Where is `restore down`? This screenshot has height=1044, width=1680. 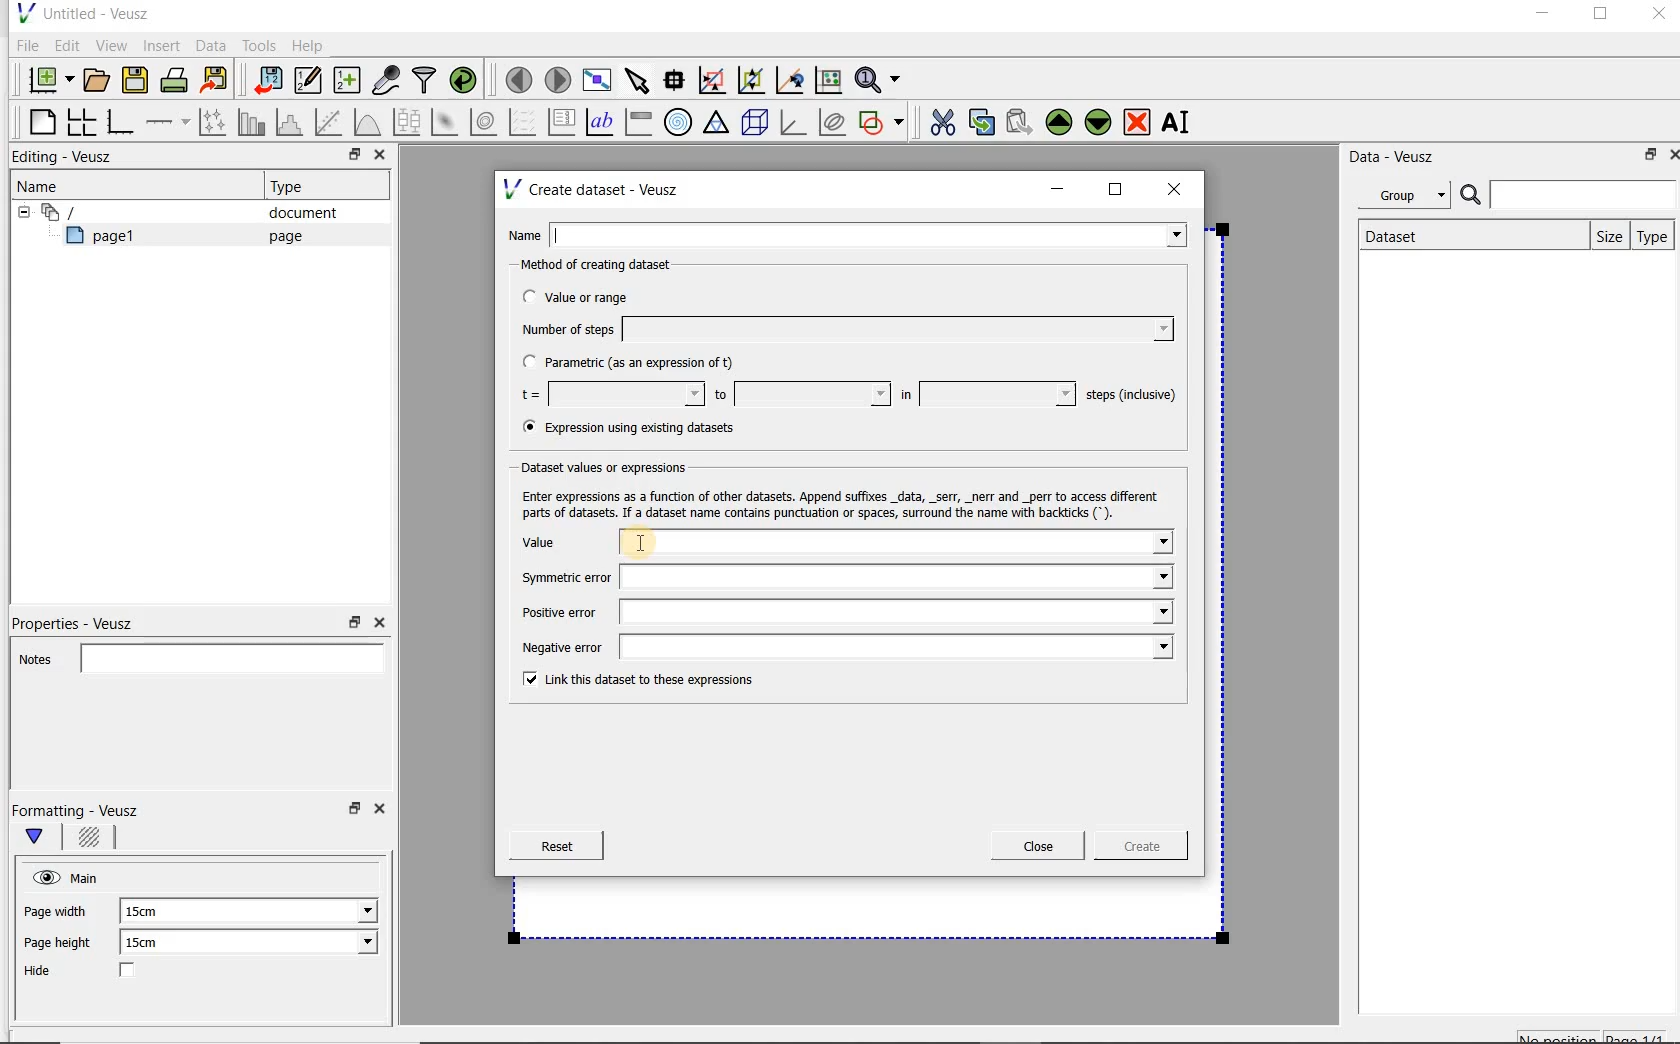 restore down is located at coordinates (1645, 158).